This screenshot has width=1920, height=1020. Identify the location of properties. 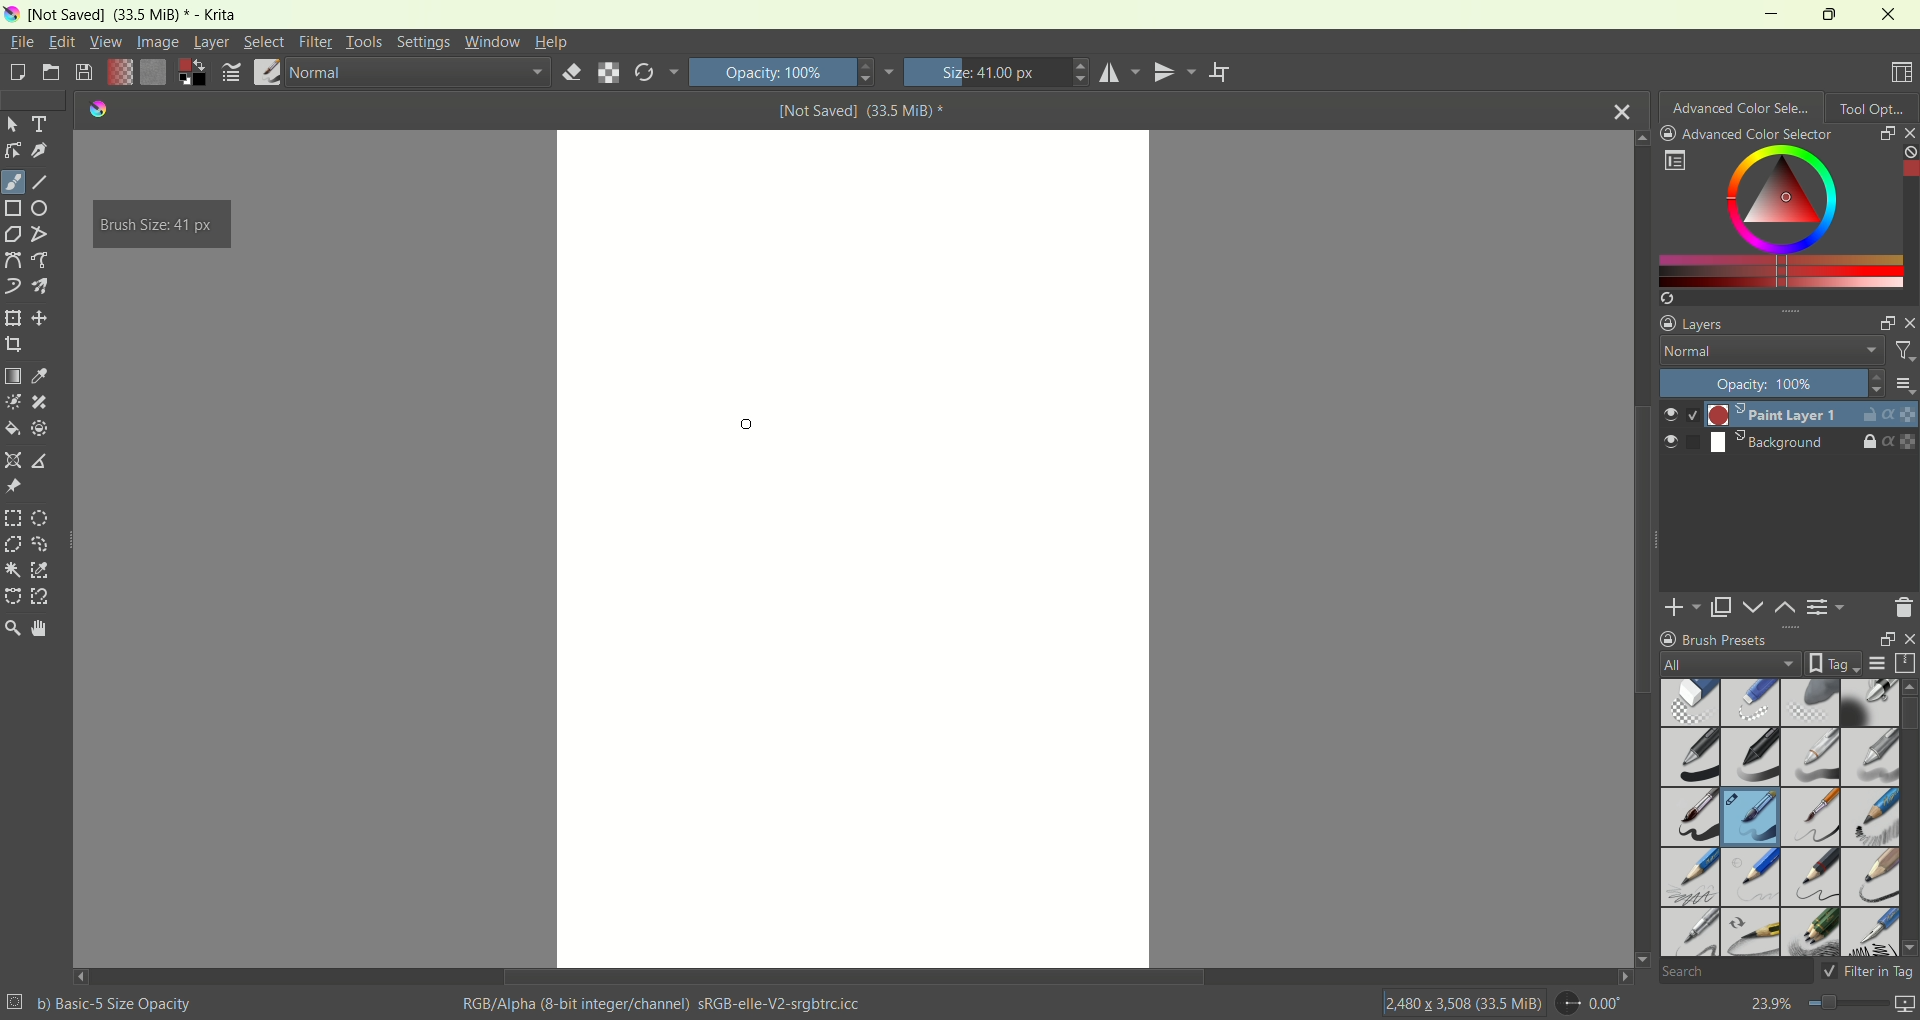
(1900, 414).